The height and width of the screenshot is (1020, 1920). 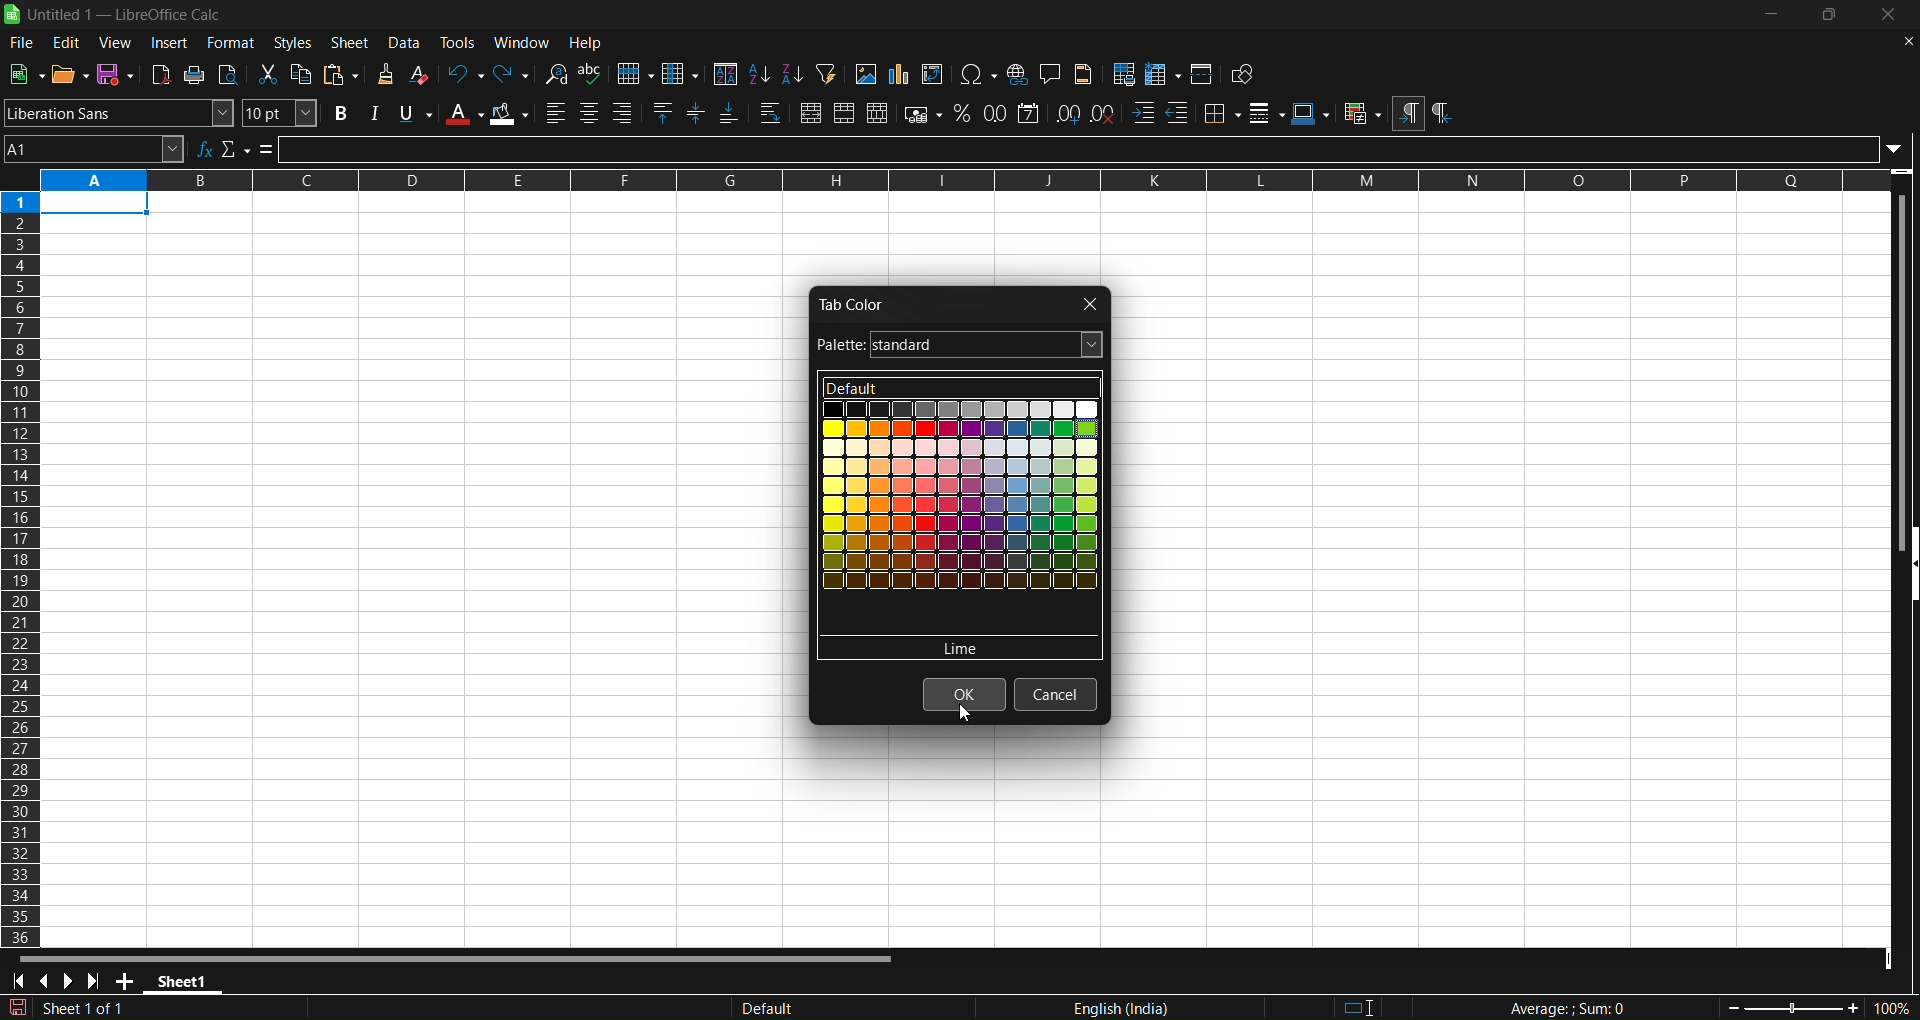 I want to click on cursor, so click(x=964, y=715).